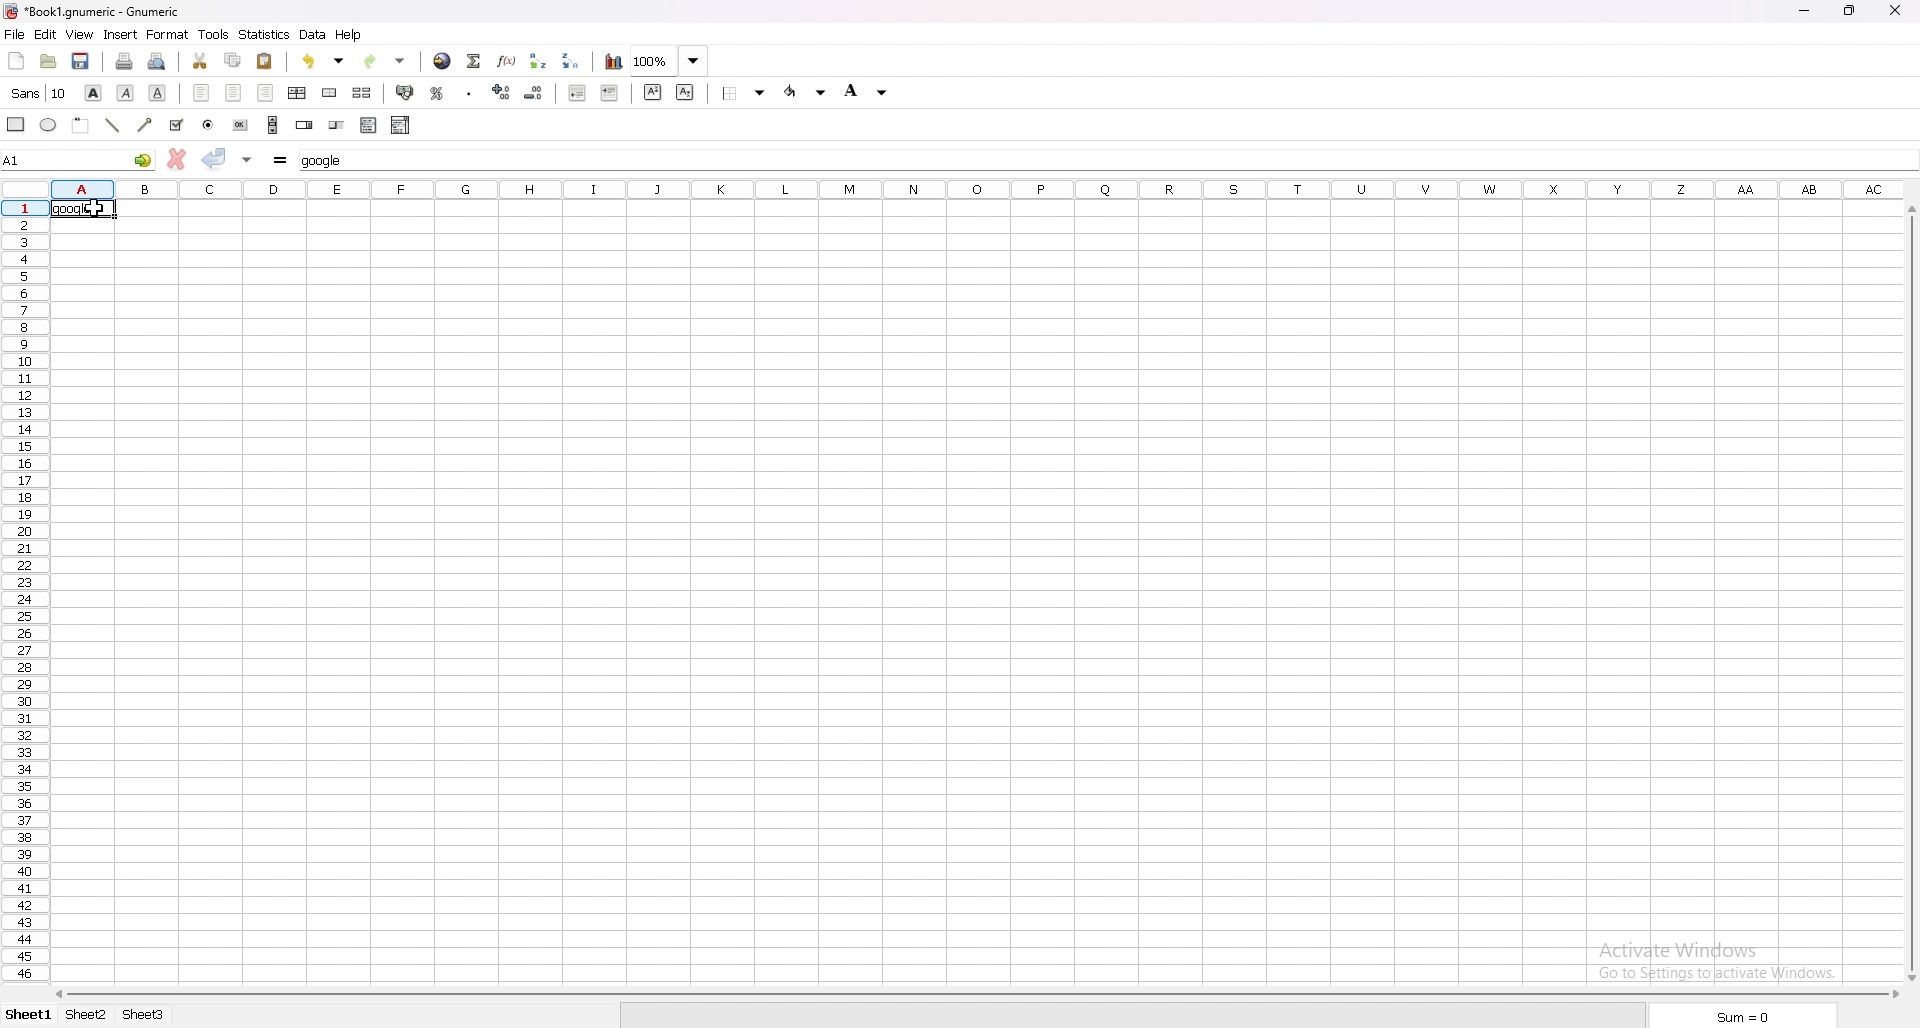 The width and height of the screenshot is (1920, 1028). Describe the element at coordinates (264, 91) in the screenshot. I see `right align` at that location.